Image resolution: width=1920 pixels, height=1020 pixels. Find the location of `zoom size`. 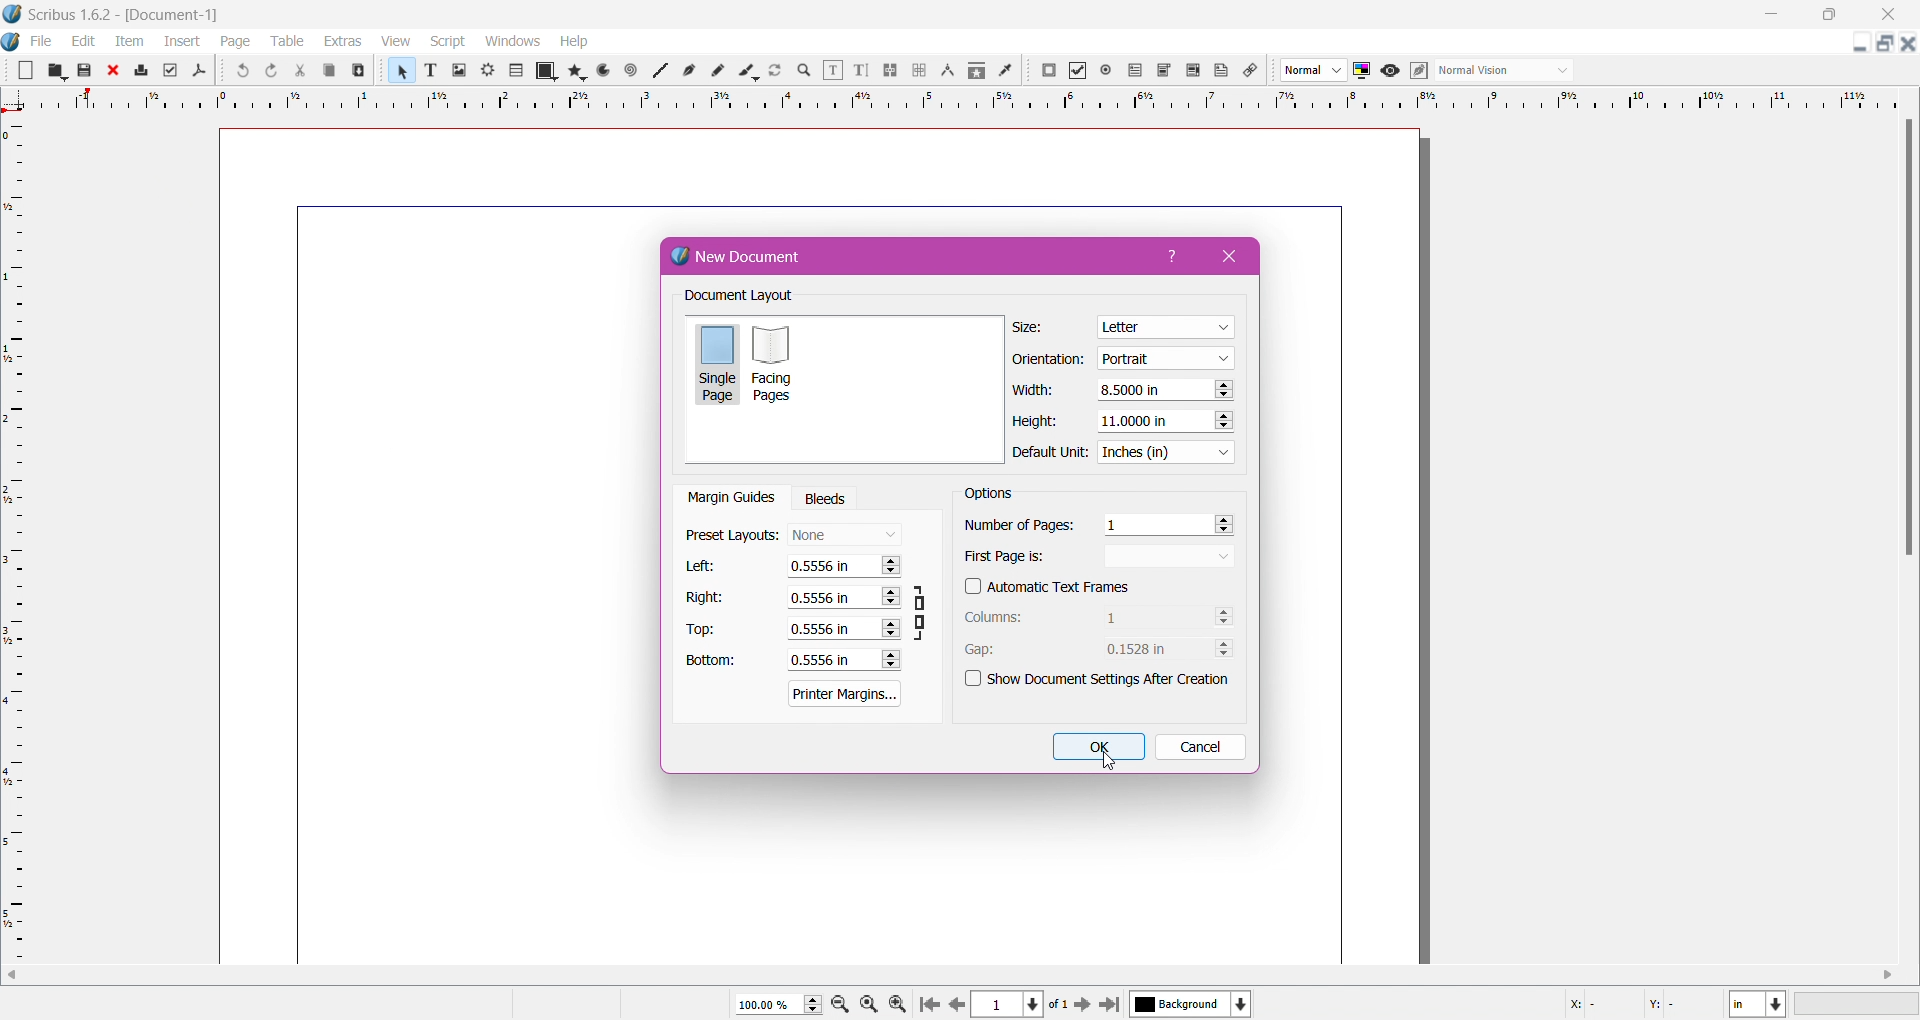

zoom size is located at coordinates (776, 1004).